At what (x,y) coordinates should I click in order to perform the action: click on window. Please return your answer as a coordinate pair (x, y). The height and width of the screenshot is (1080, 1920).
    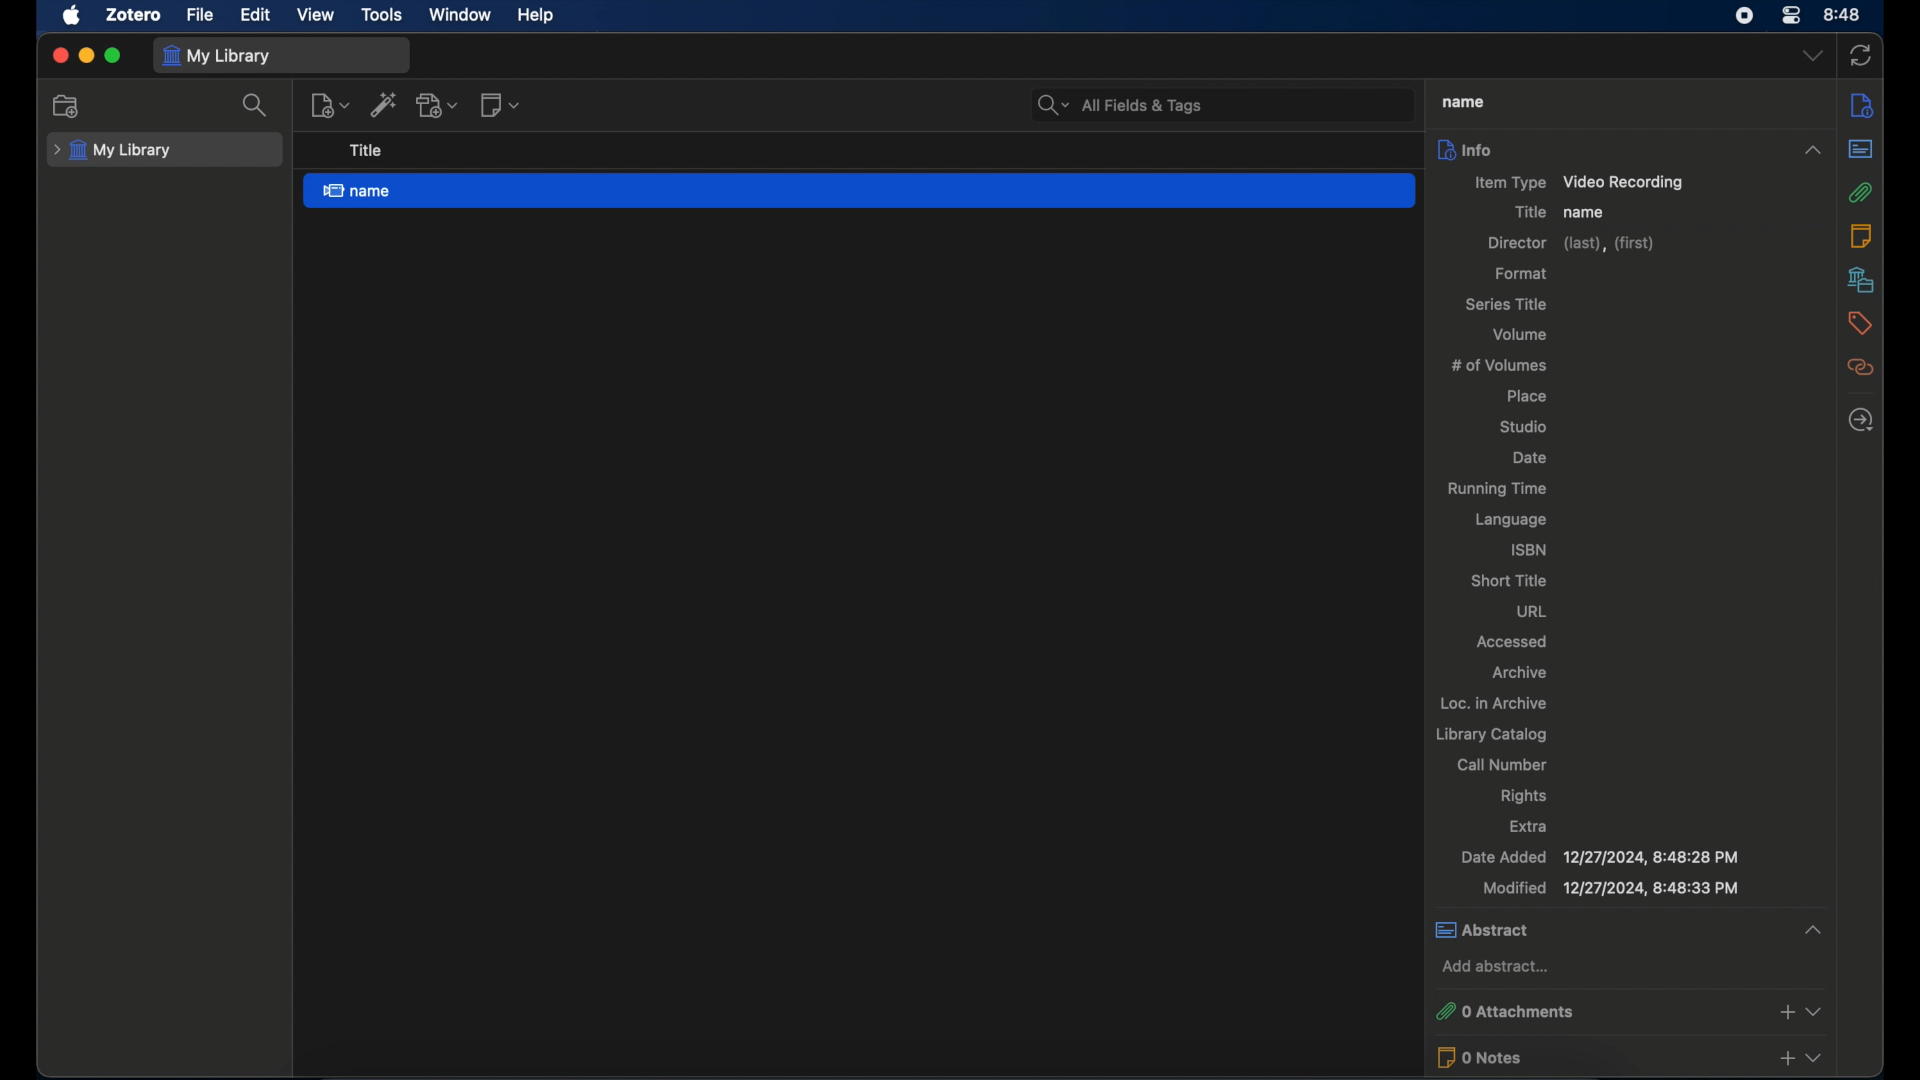
    Looking at the image, I should click on (460, 15).